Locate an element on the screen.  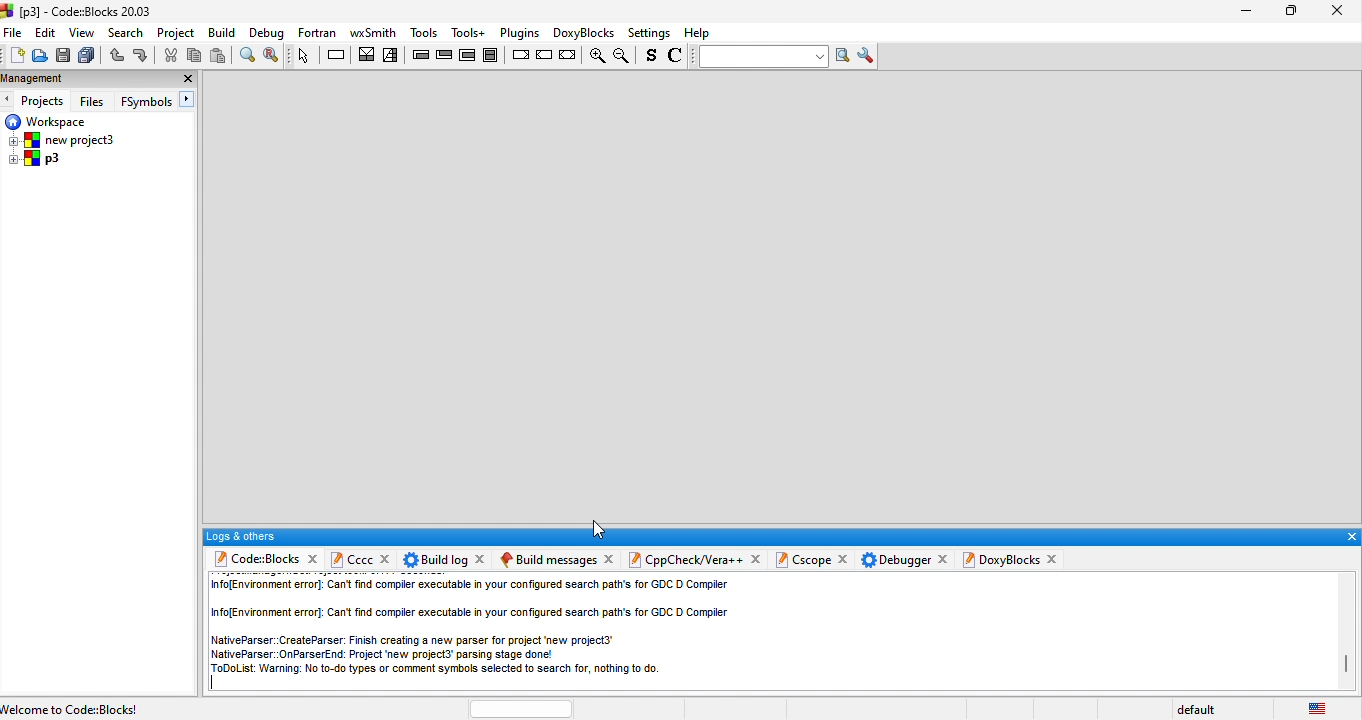
workspace is located at coordinates (48, 121).